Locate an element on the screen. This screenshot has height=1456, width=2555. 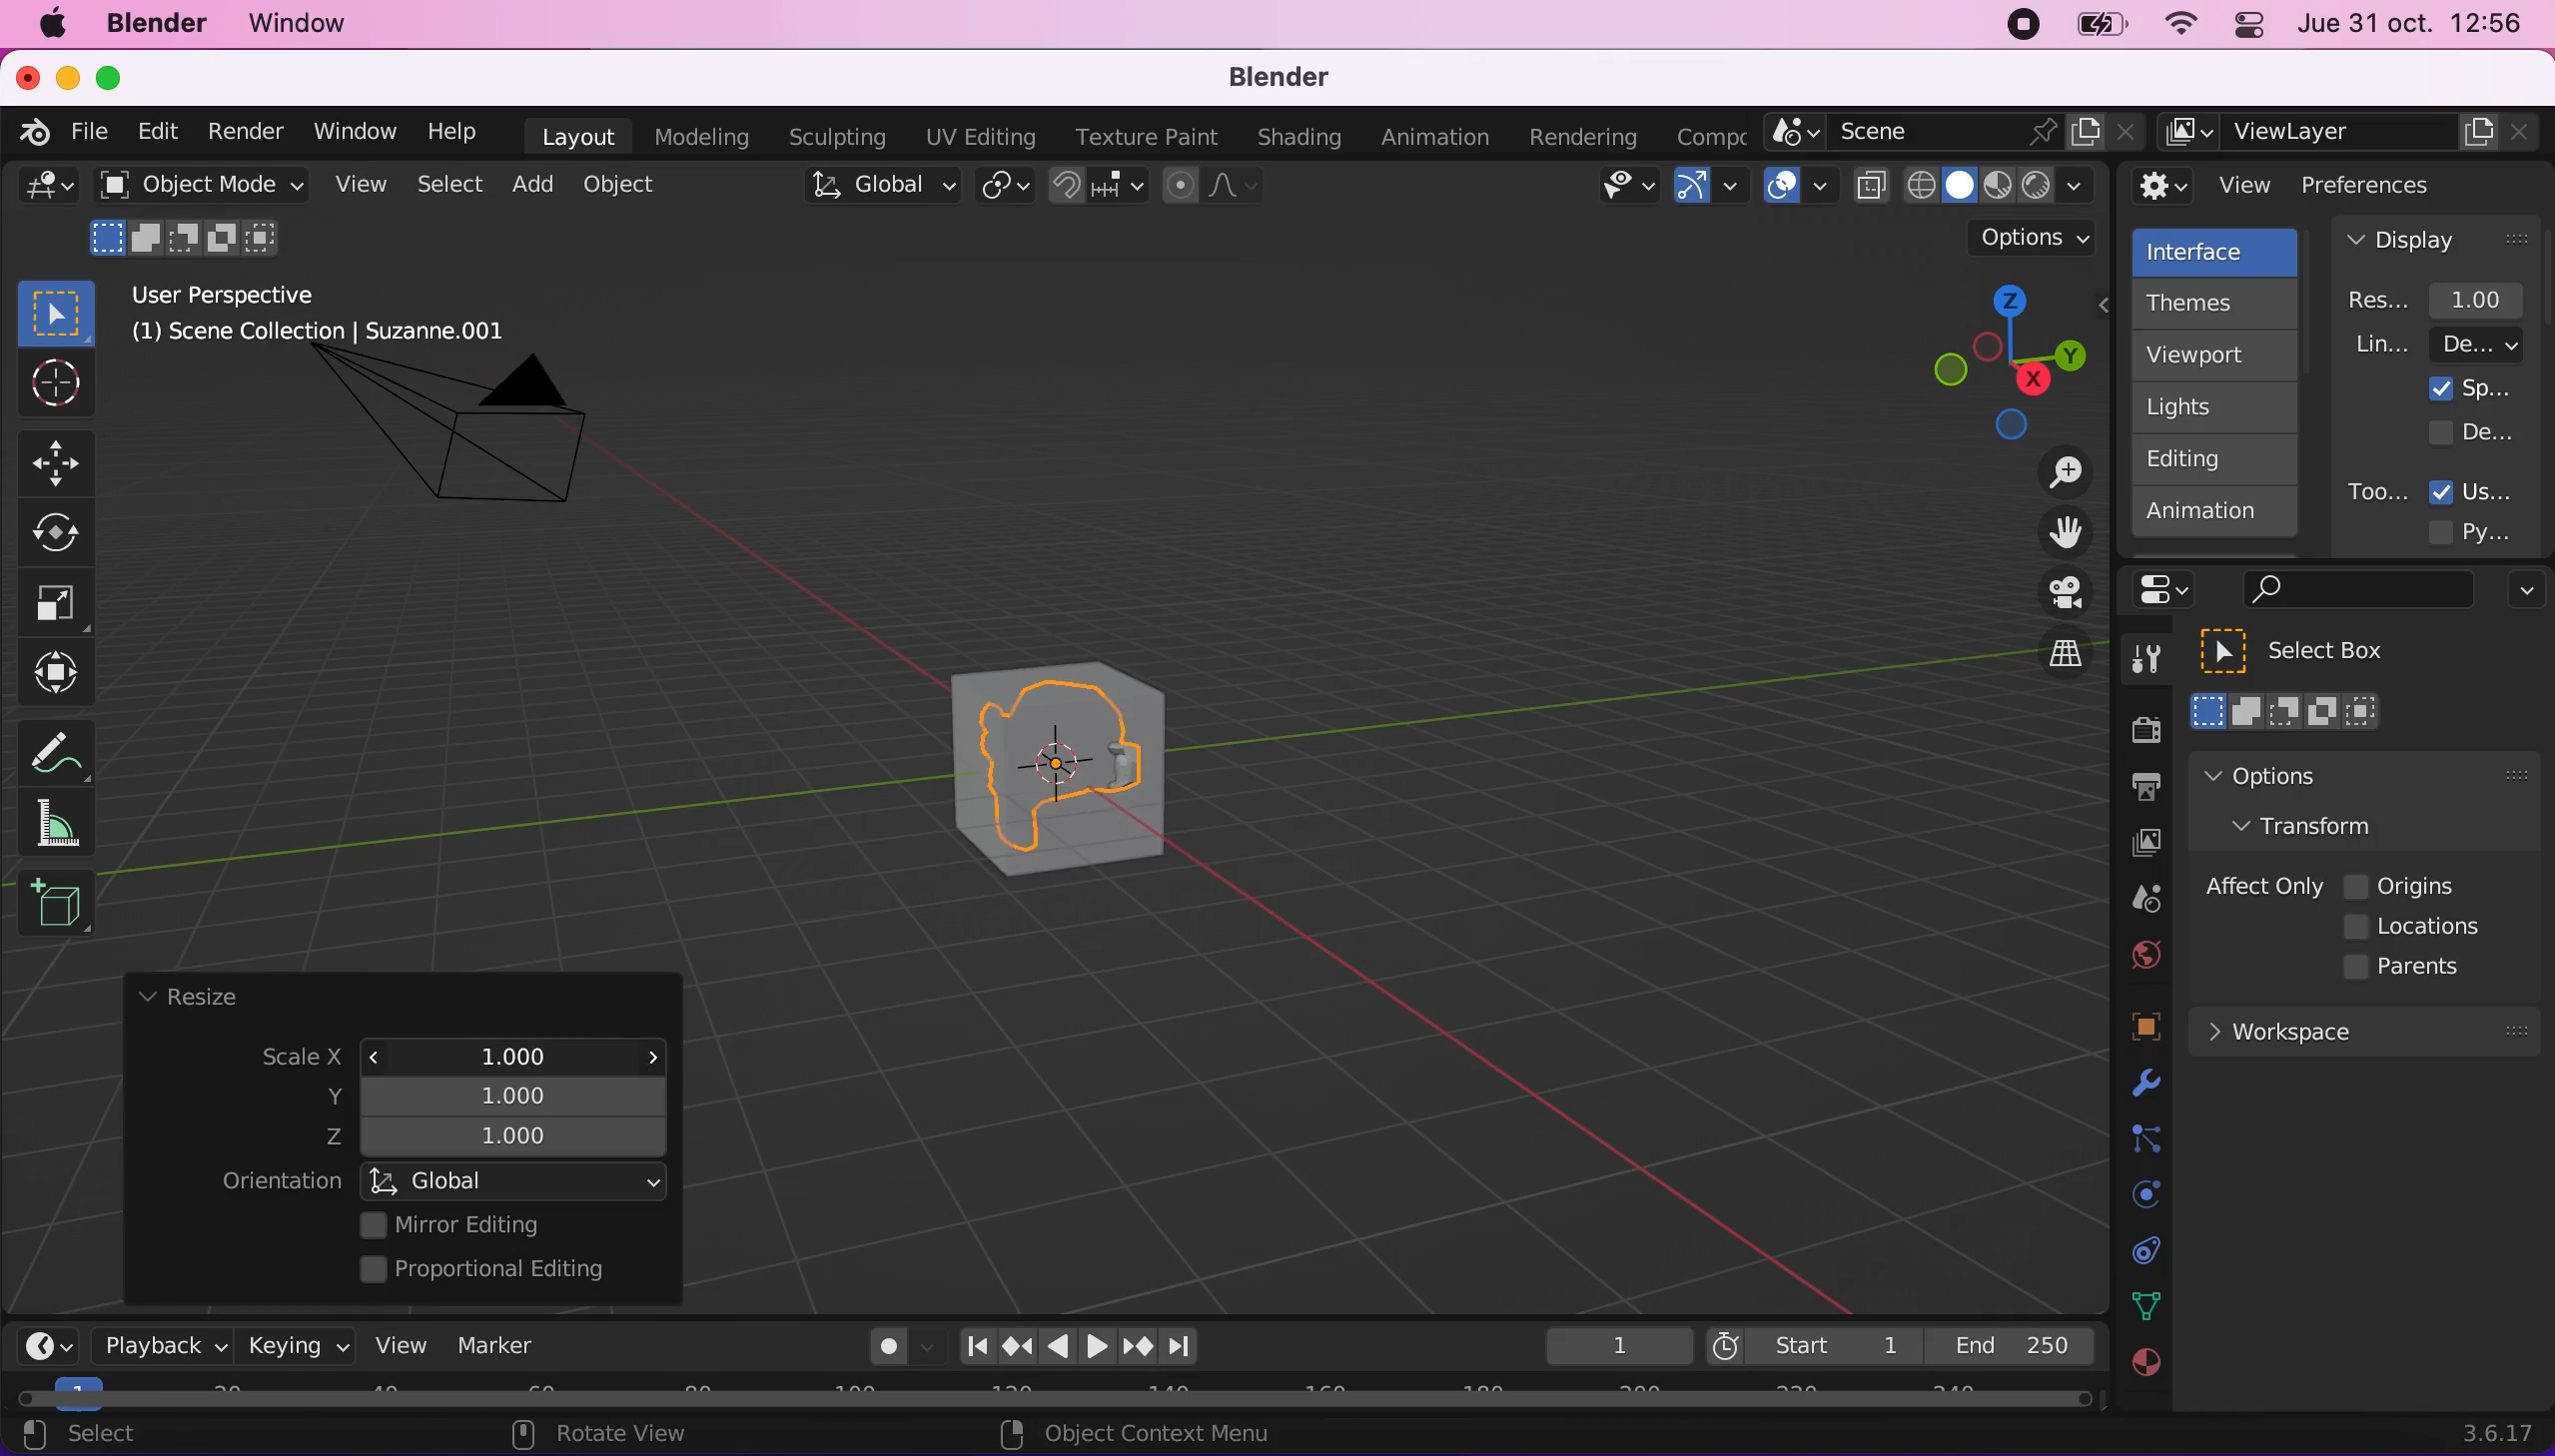
mac logo is located at coordinates (51, 26).